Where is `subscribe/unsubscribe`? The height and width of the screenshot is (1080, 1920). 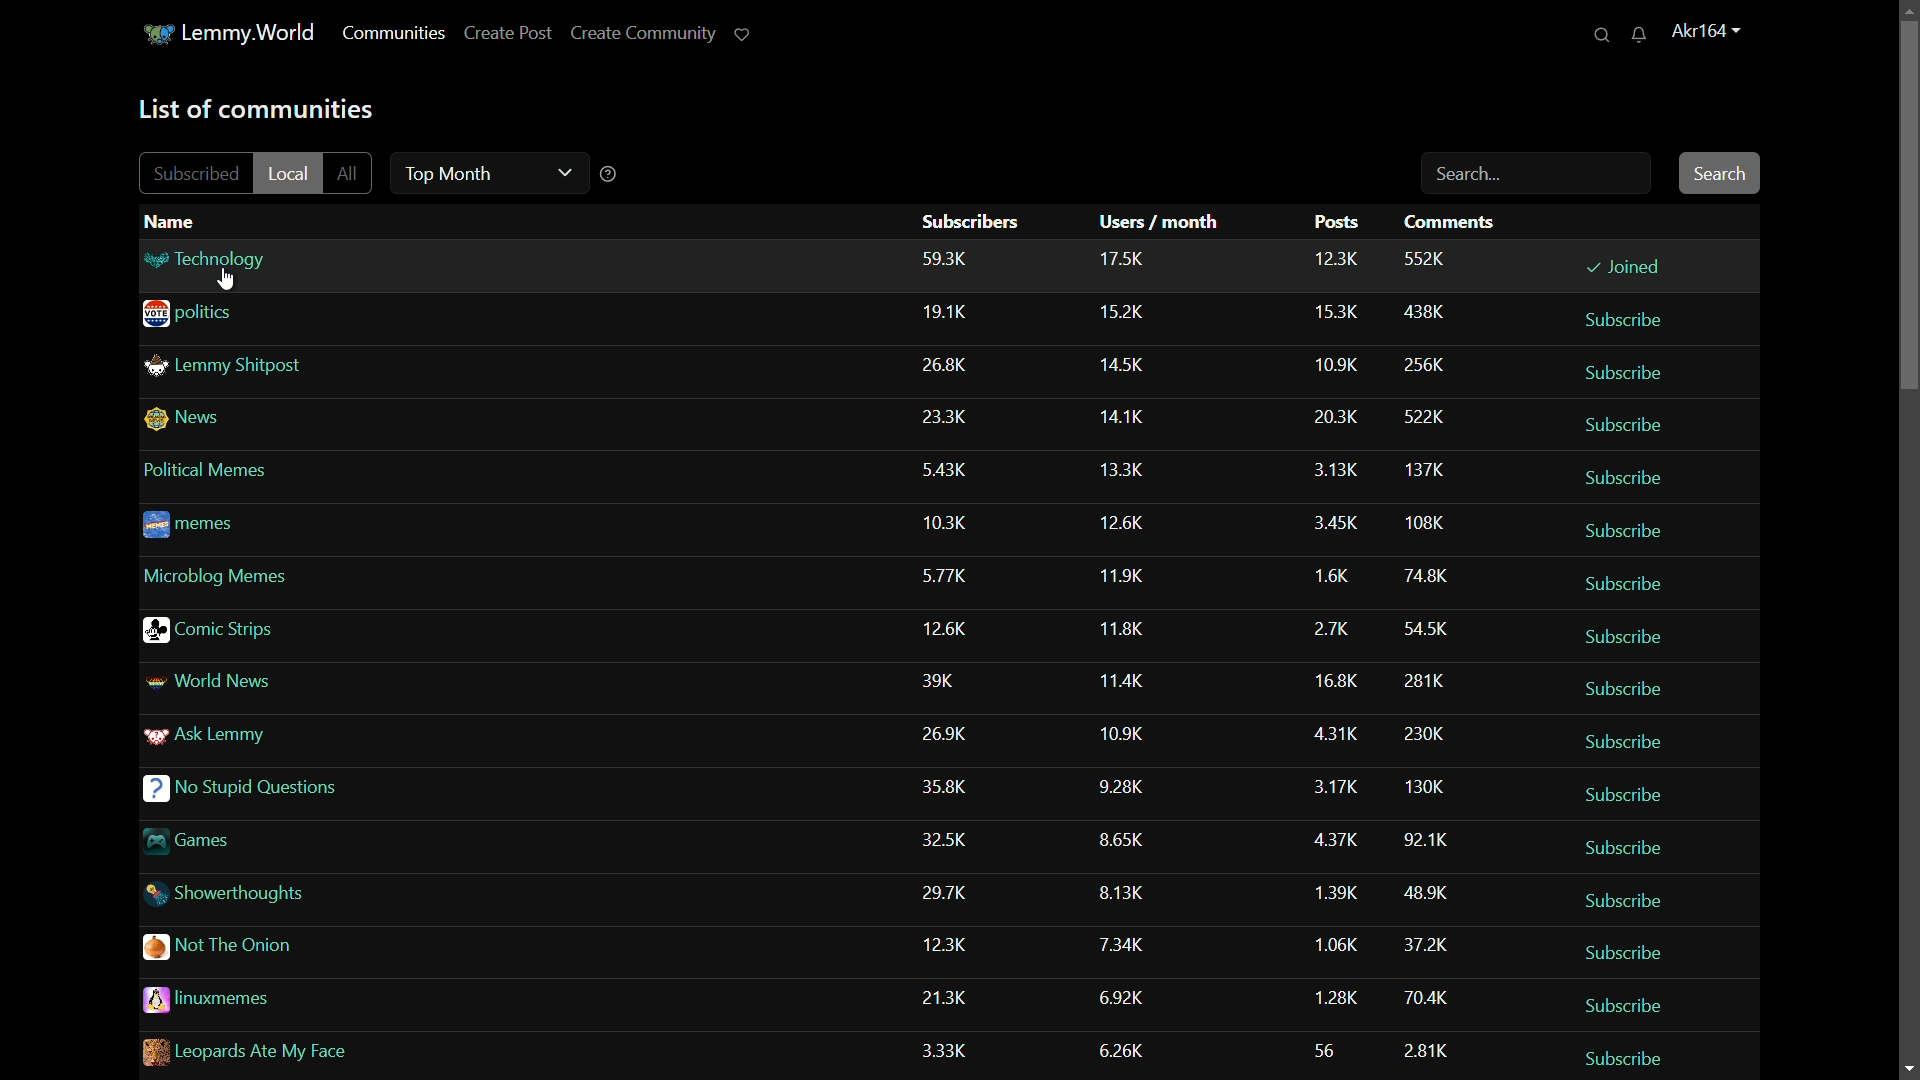
subscribe/unsubscribe is located at coordinates (1628, 480).